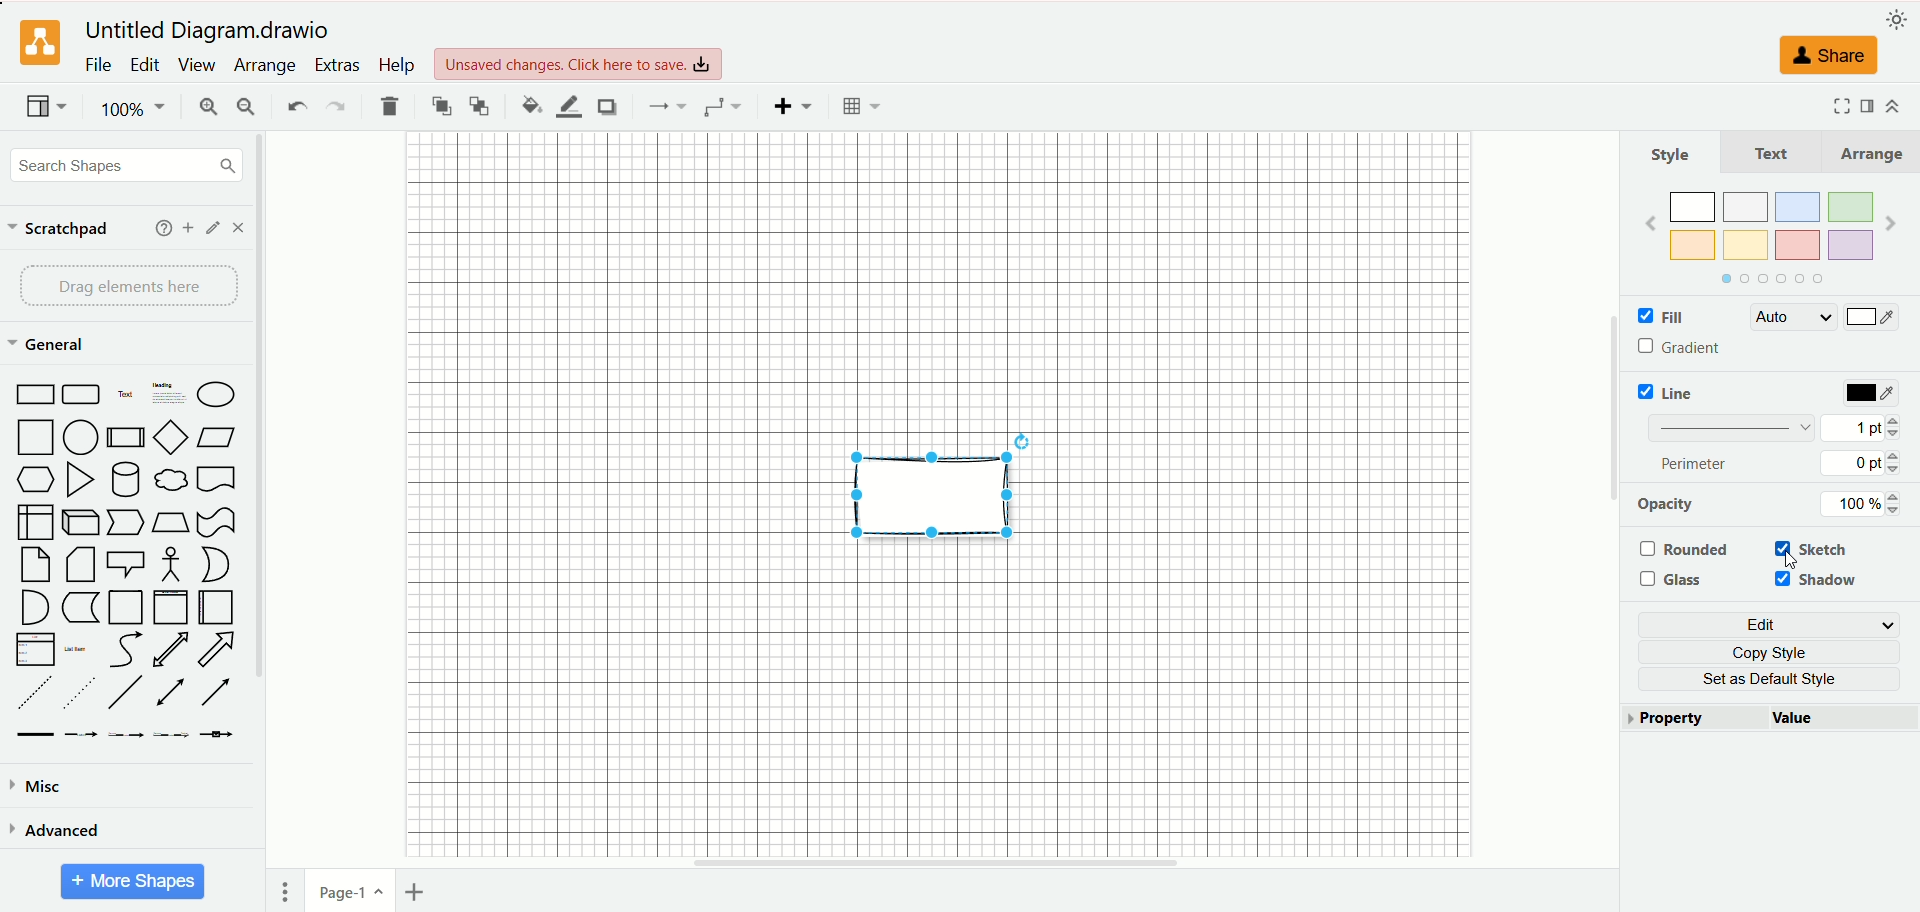 The height and width of the screenshot is (912, 1920). I want to click on next color options, so click(1891, 226).